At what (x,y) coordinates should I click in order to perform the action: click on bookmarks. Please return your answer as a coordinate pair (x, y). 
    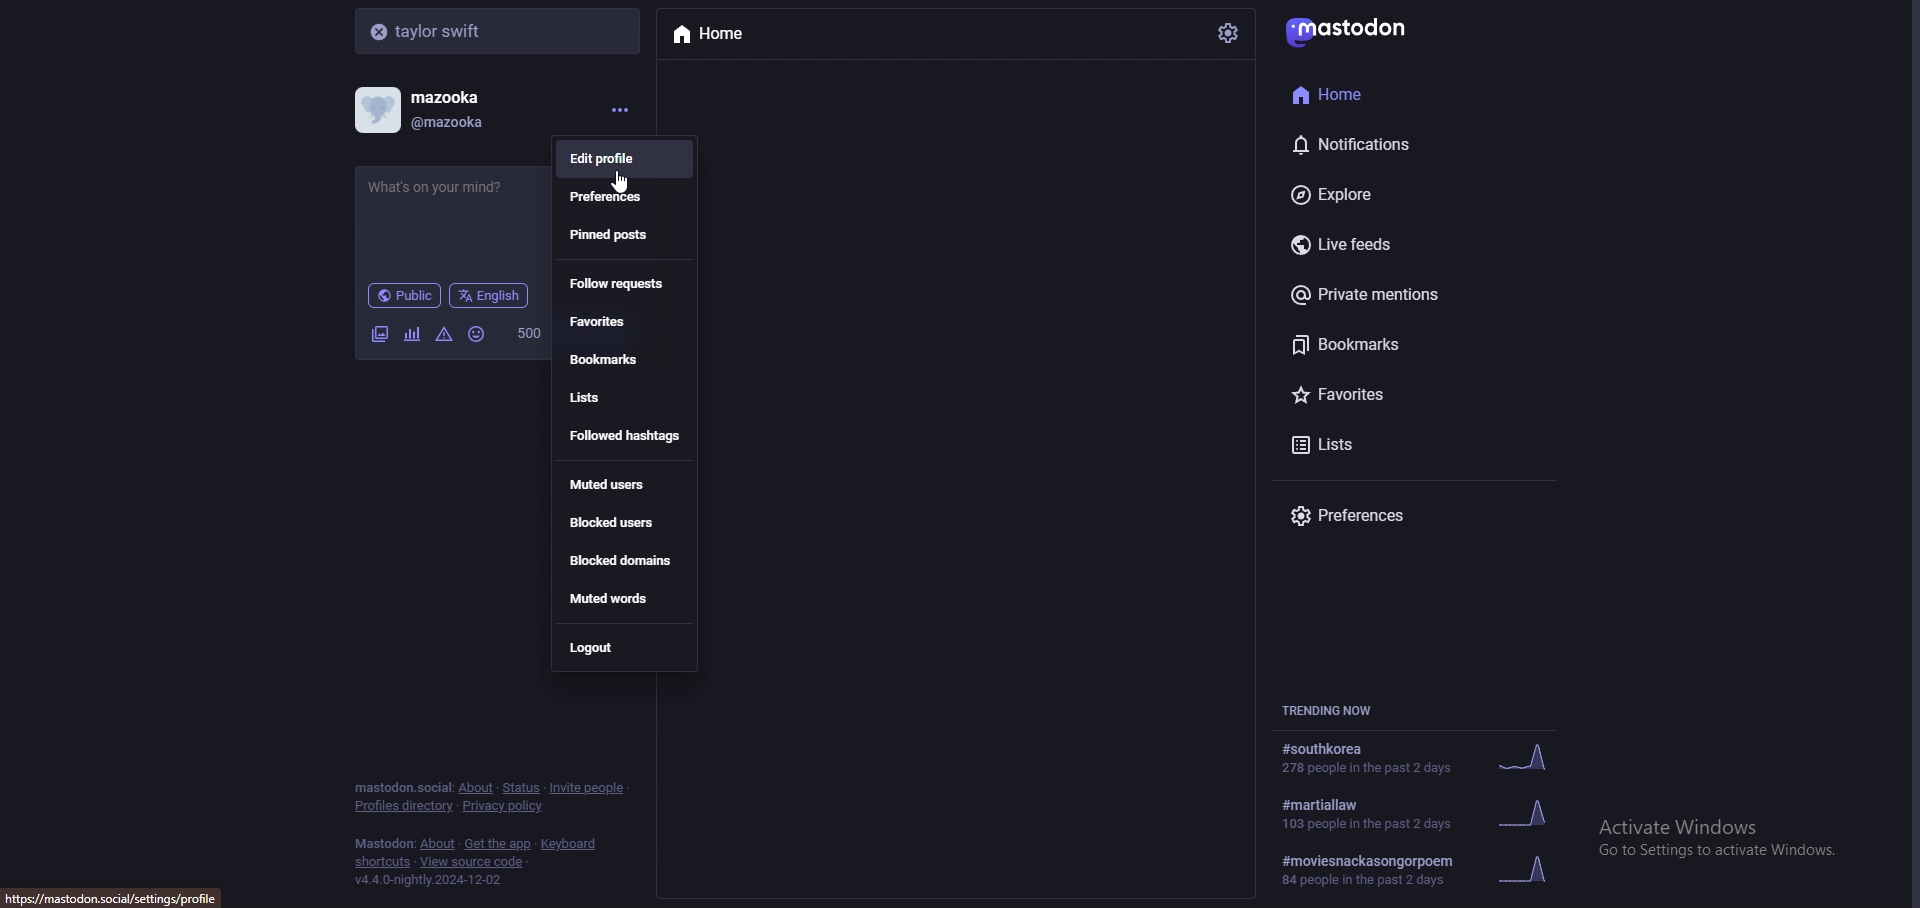
    Looking at the image, I should click on (1403, 342).